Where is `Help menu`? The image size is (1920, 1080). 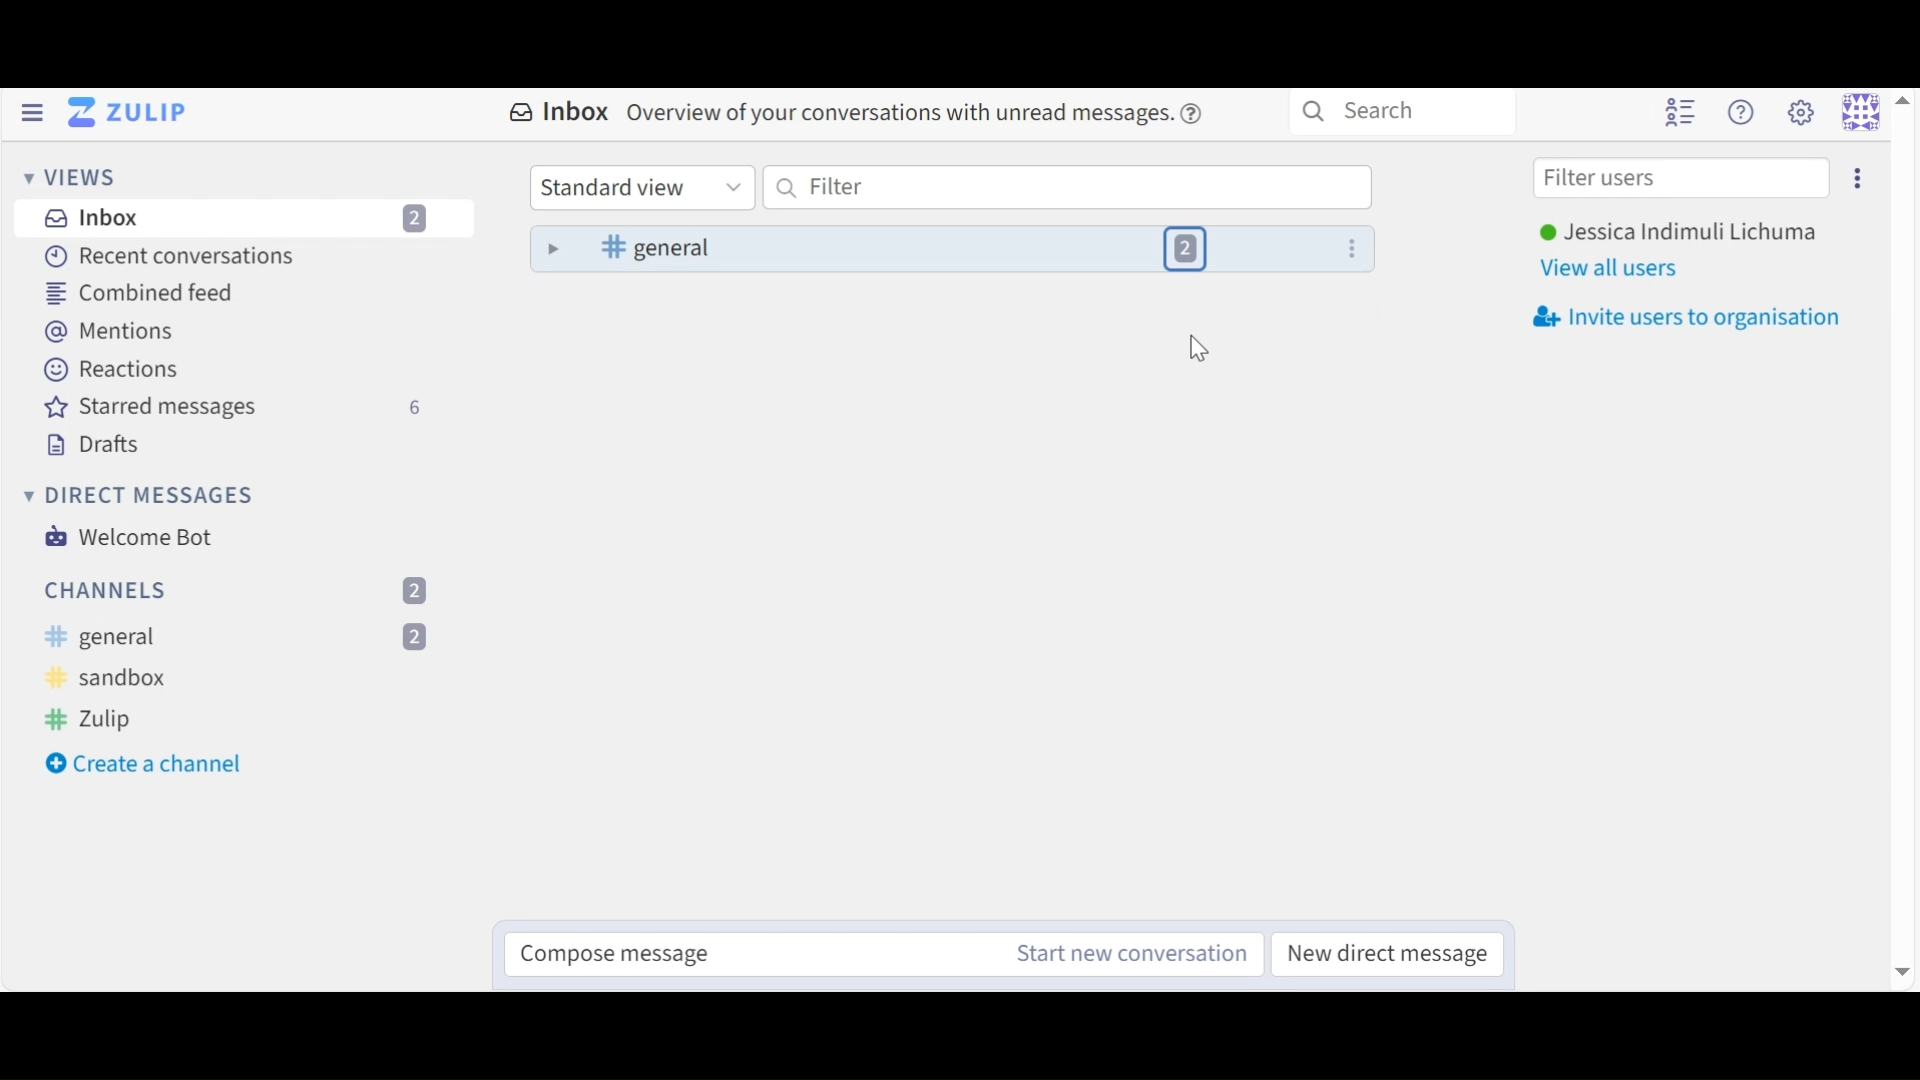
Help menu is located at coordinates (1744, 114).